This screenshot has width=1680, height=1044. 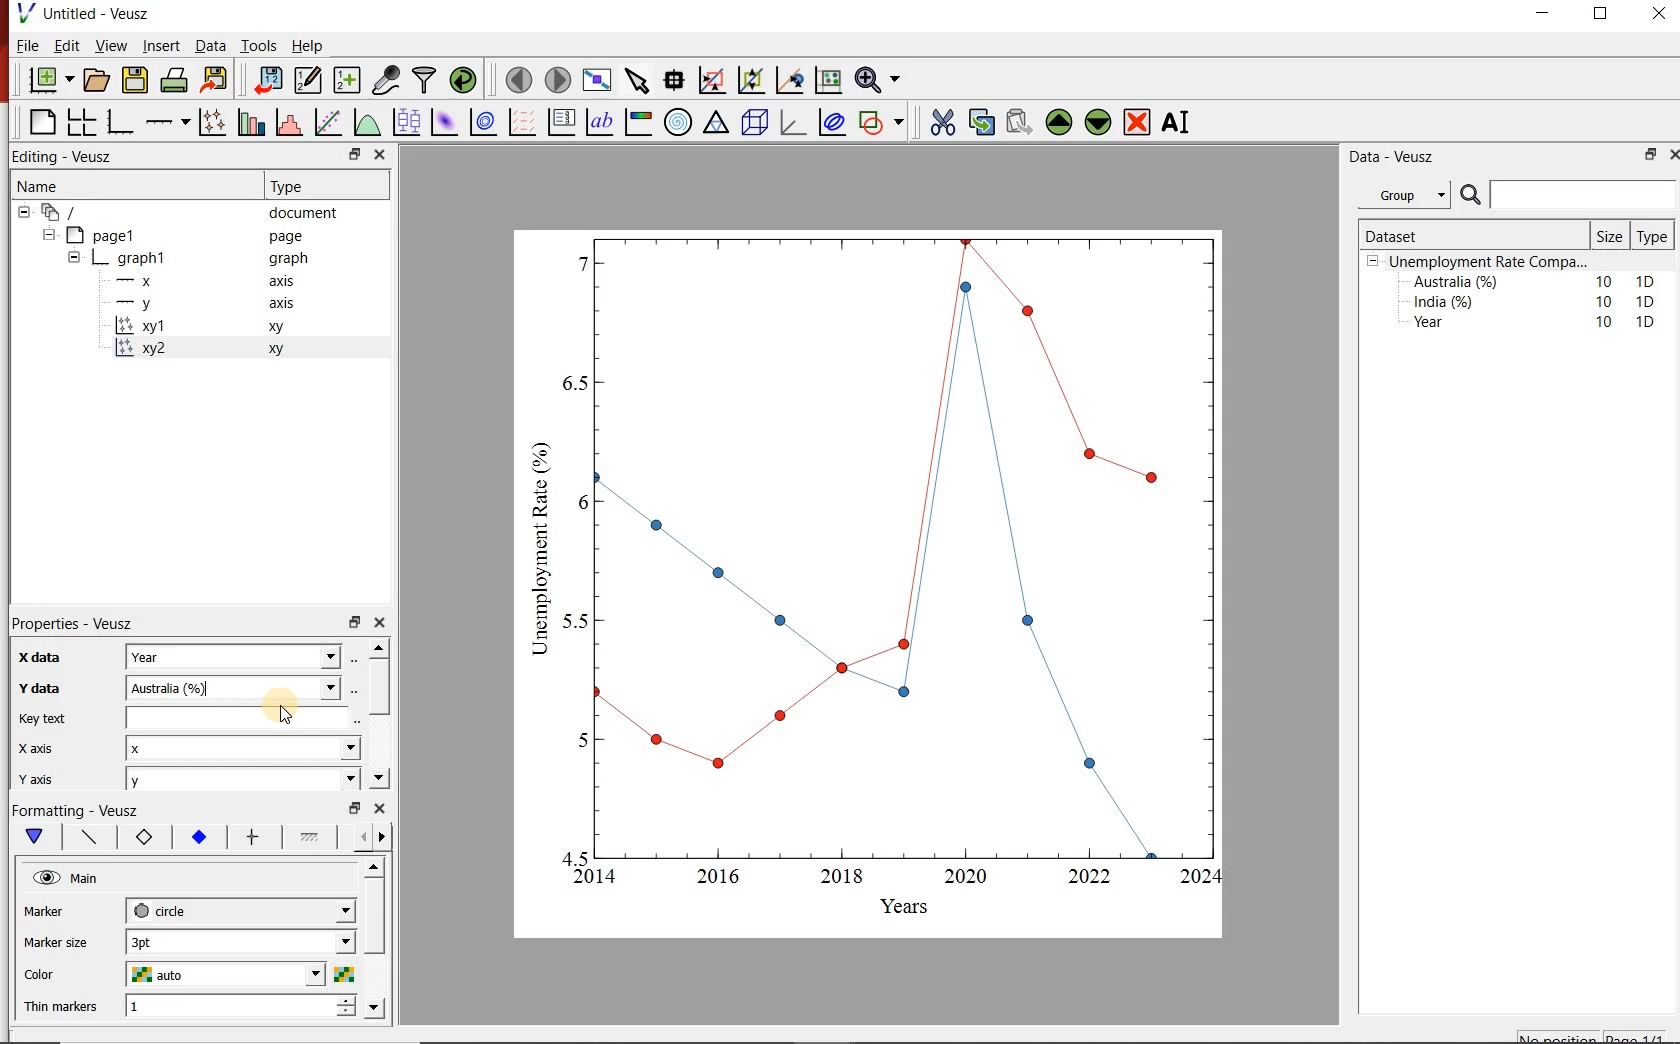 I want to click on polar graph, so click(x=679, y=123).